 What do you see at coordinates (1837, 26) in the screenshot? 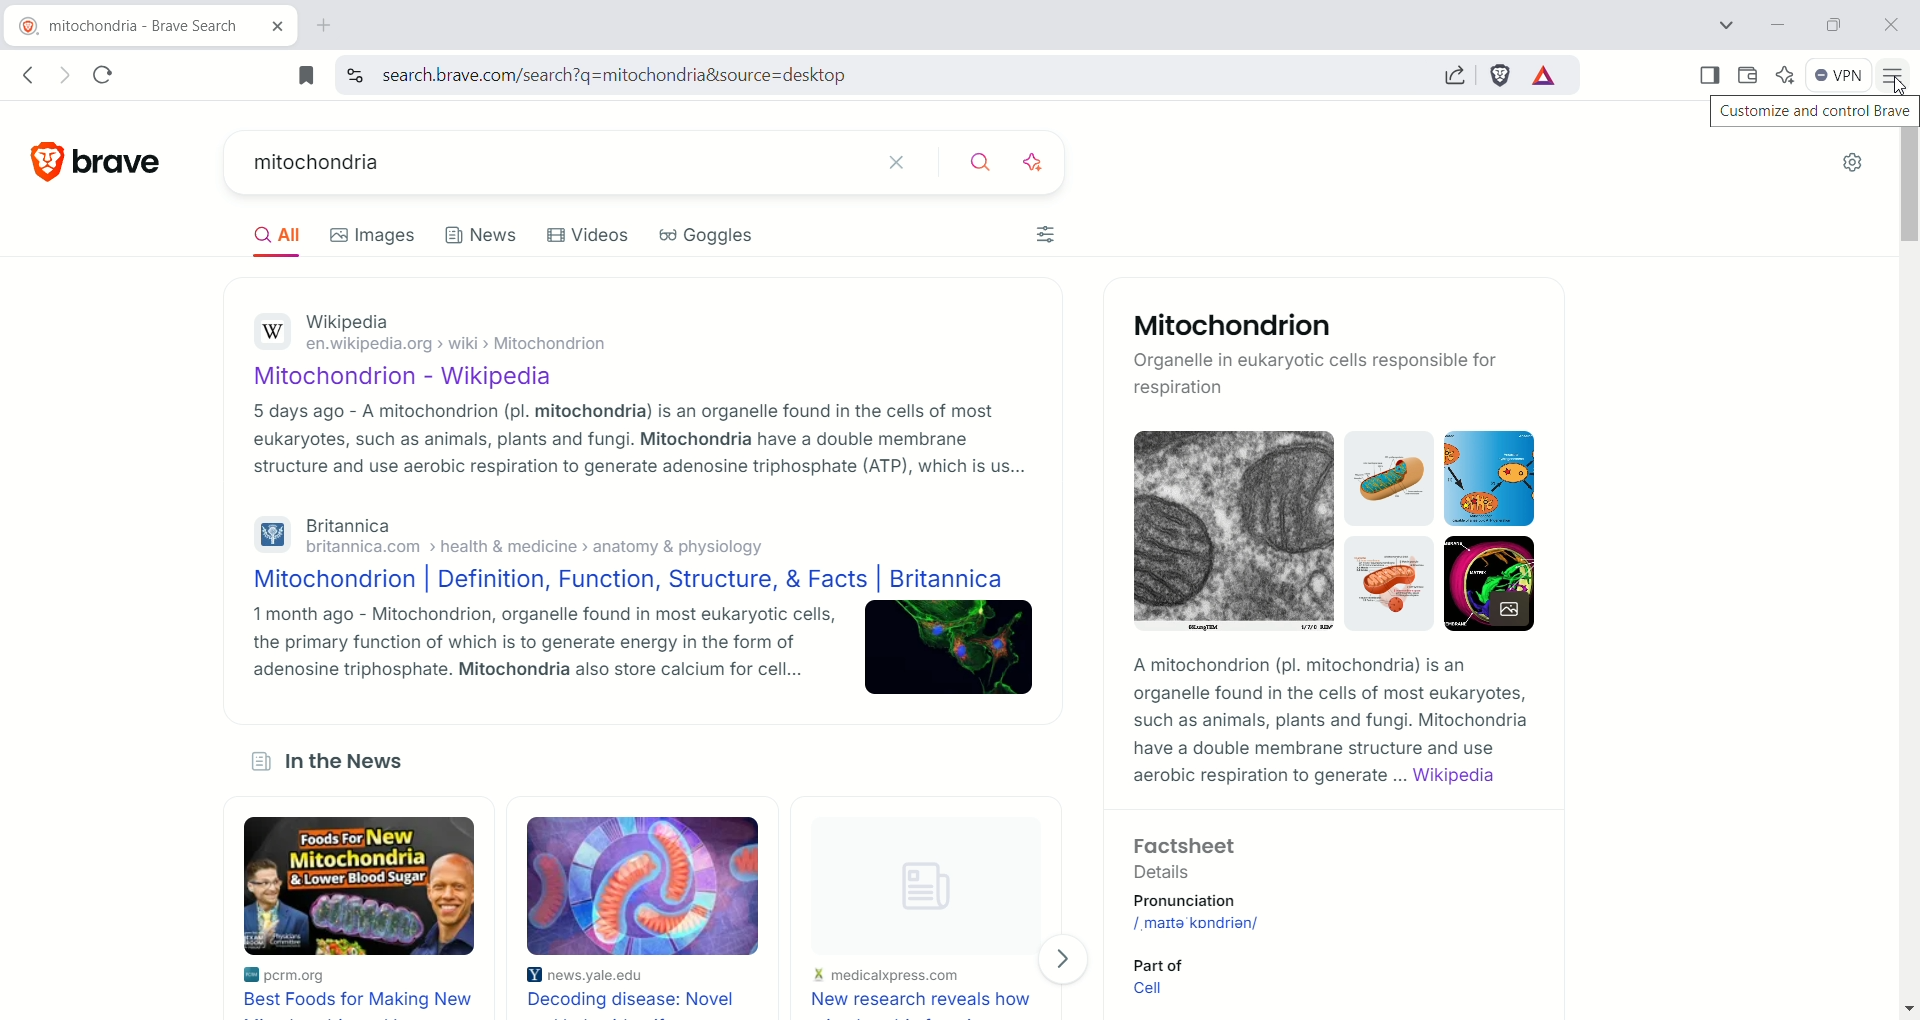
I see `maximize` at bounding box center [1837, 26].